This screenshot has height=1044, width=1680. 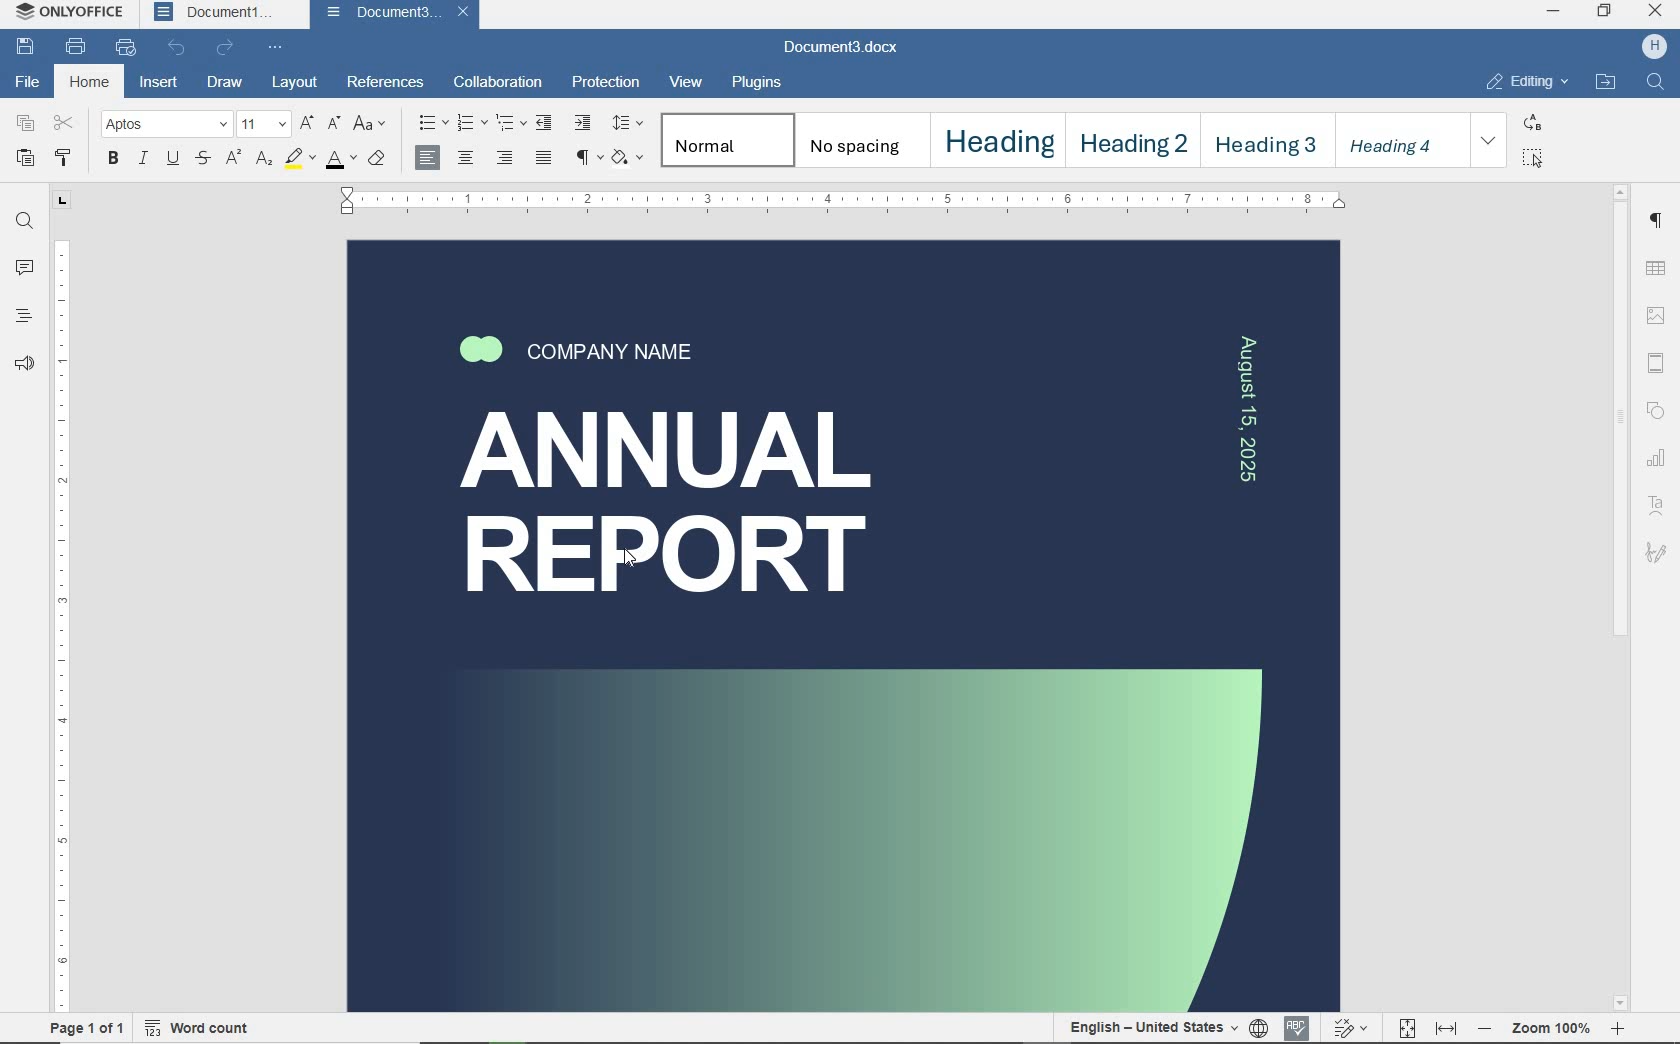 I want to click on chart, so click(x=1657, y=458).